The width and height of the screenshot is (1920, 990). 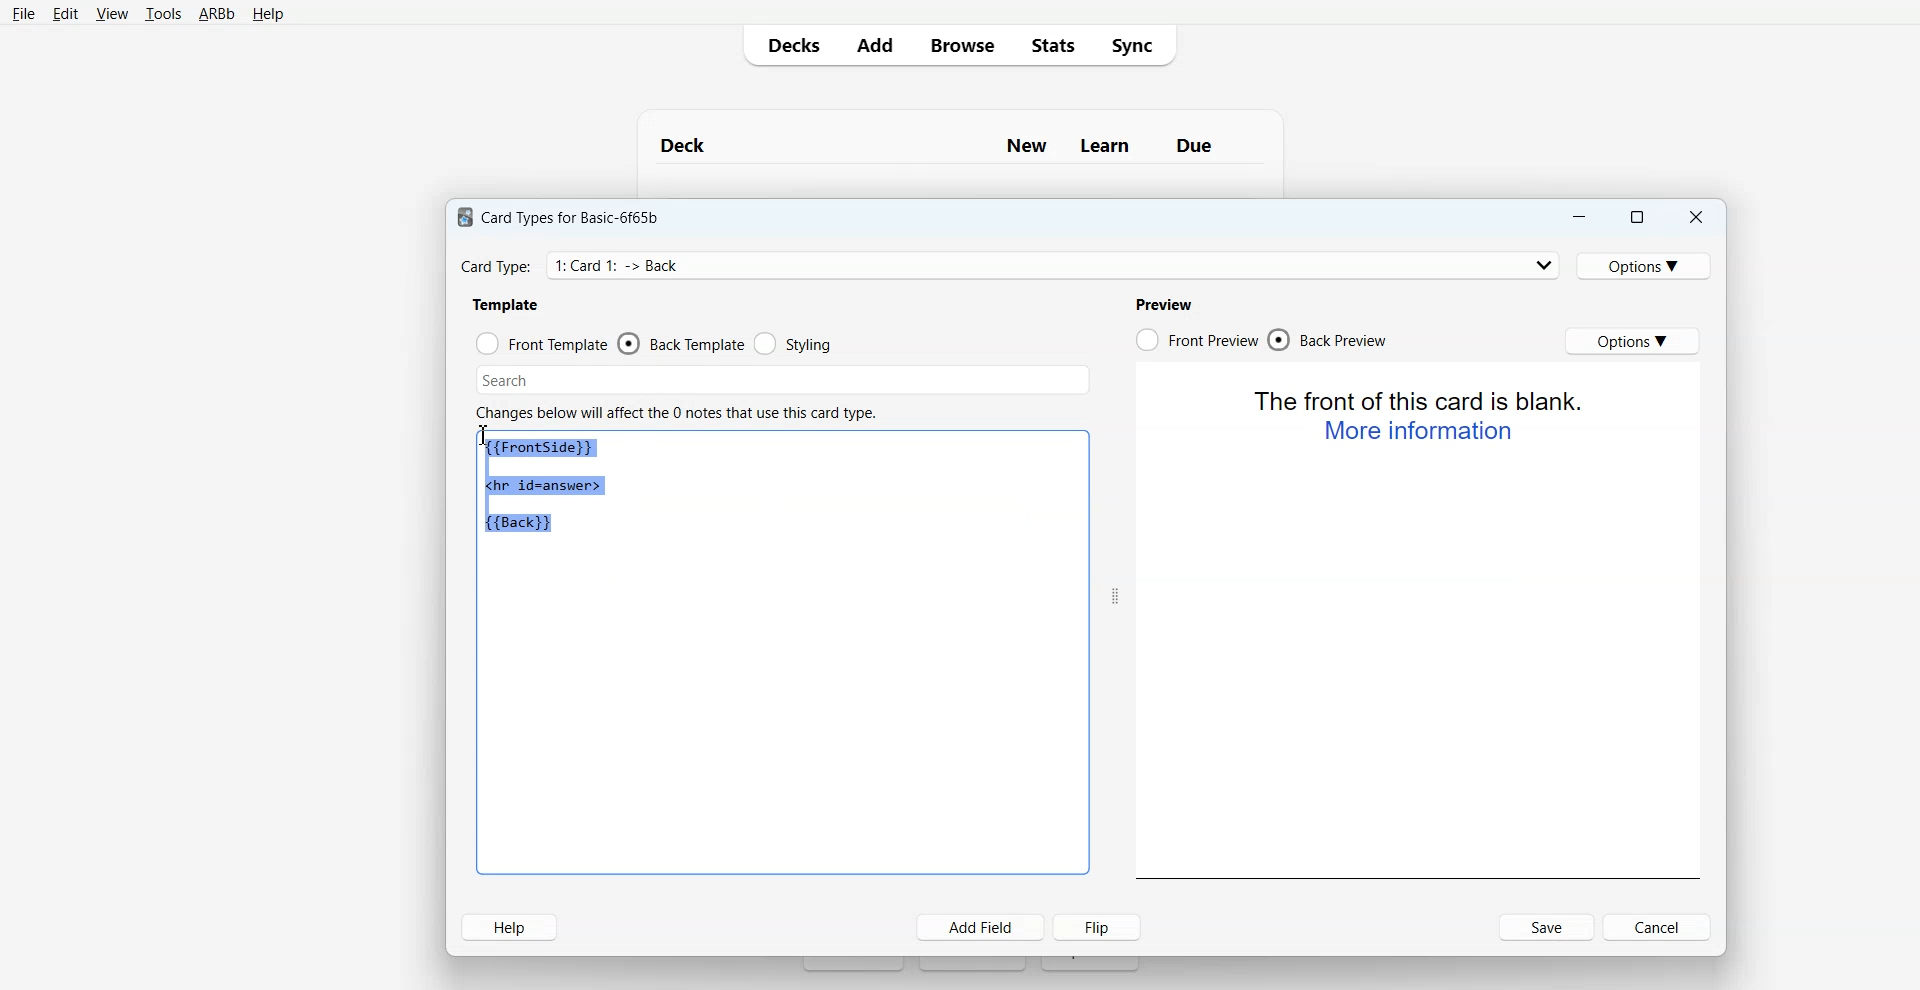 I want to click on Options, so click(x=1648, y=264).